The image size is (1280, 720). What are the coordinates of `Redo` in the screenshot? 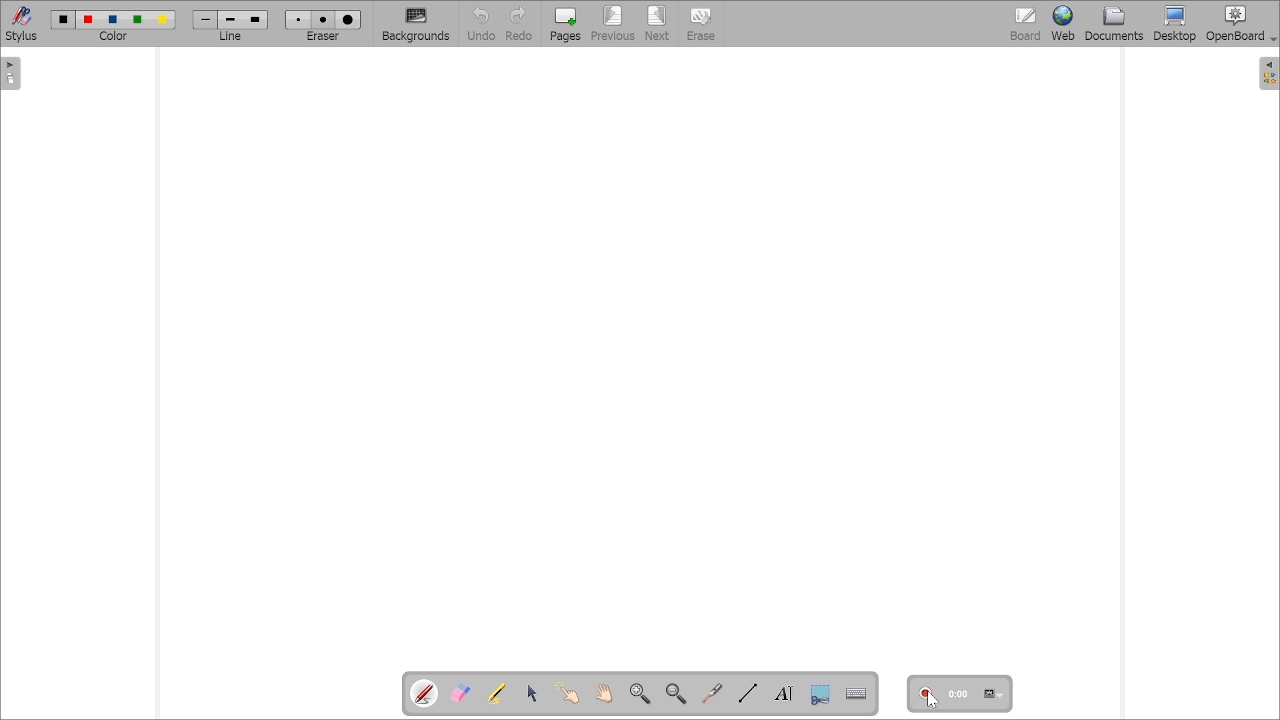 It's located at (519, 23).